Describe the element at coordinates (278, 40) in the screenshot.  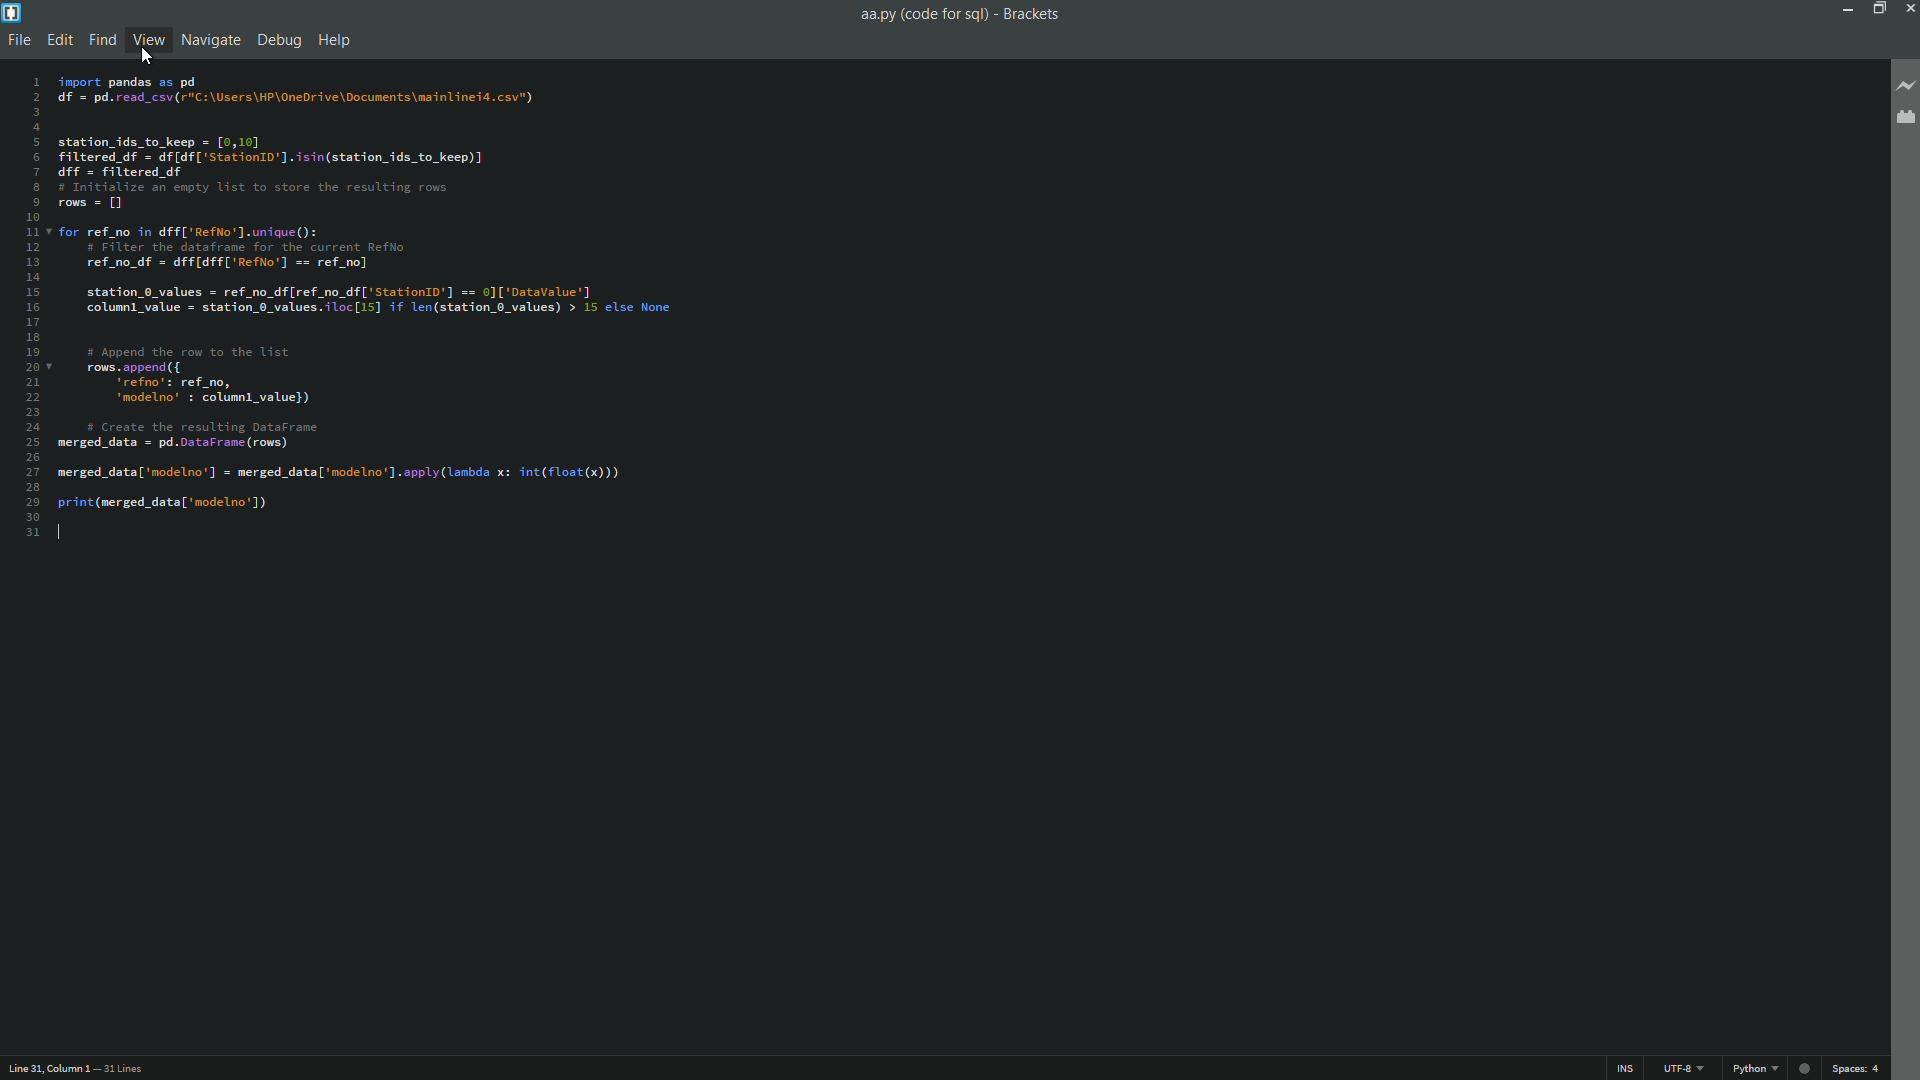
I see `debug menu` at that location.